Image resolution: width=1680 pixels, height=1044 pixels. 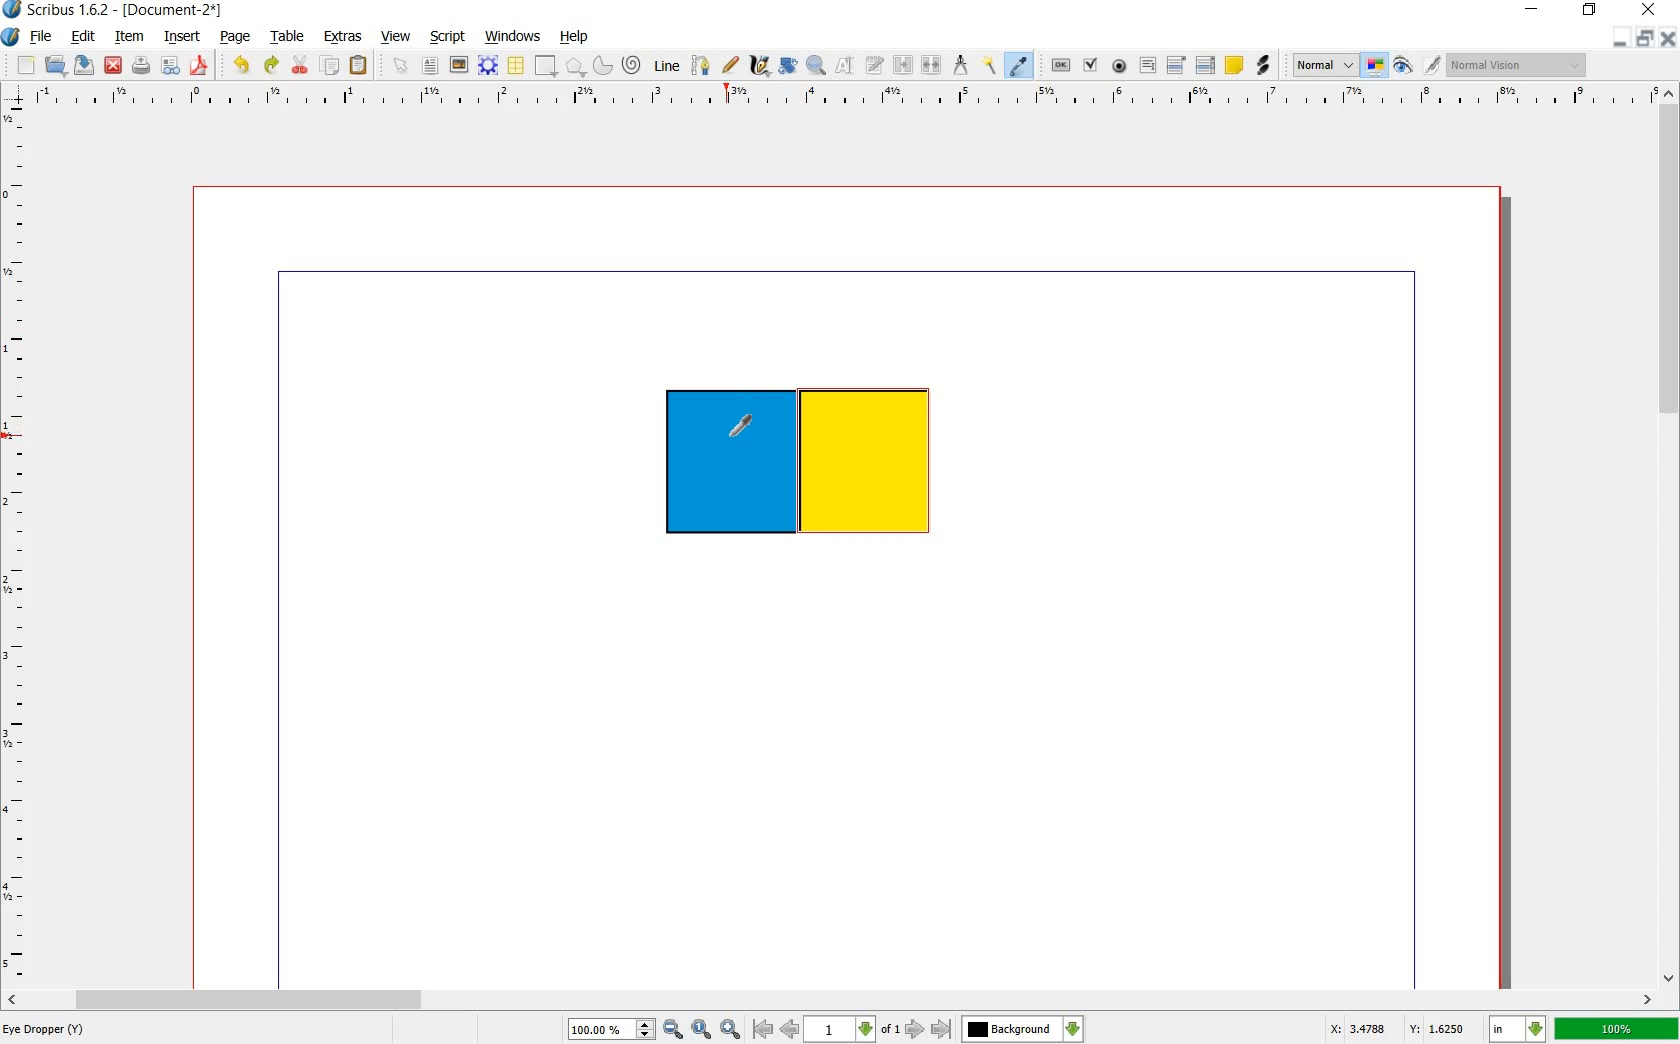 What do you see at coordinates (359, 64) in the screenshot?
I see `paste` at bounding box center [359, 64].